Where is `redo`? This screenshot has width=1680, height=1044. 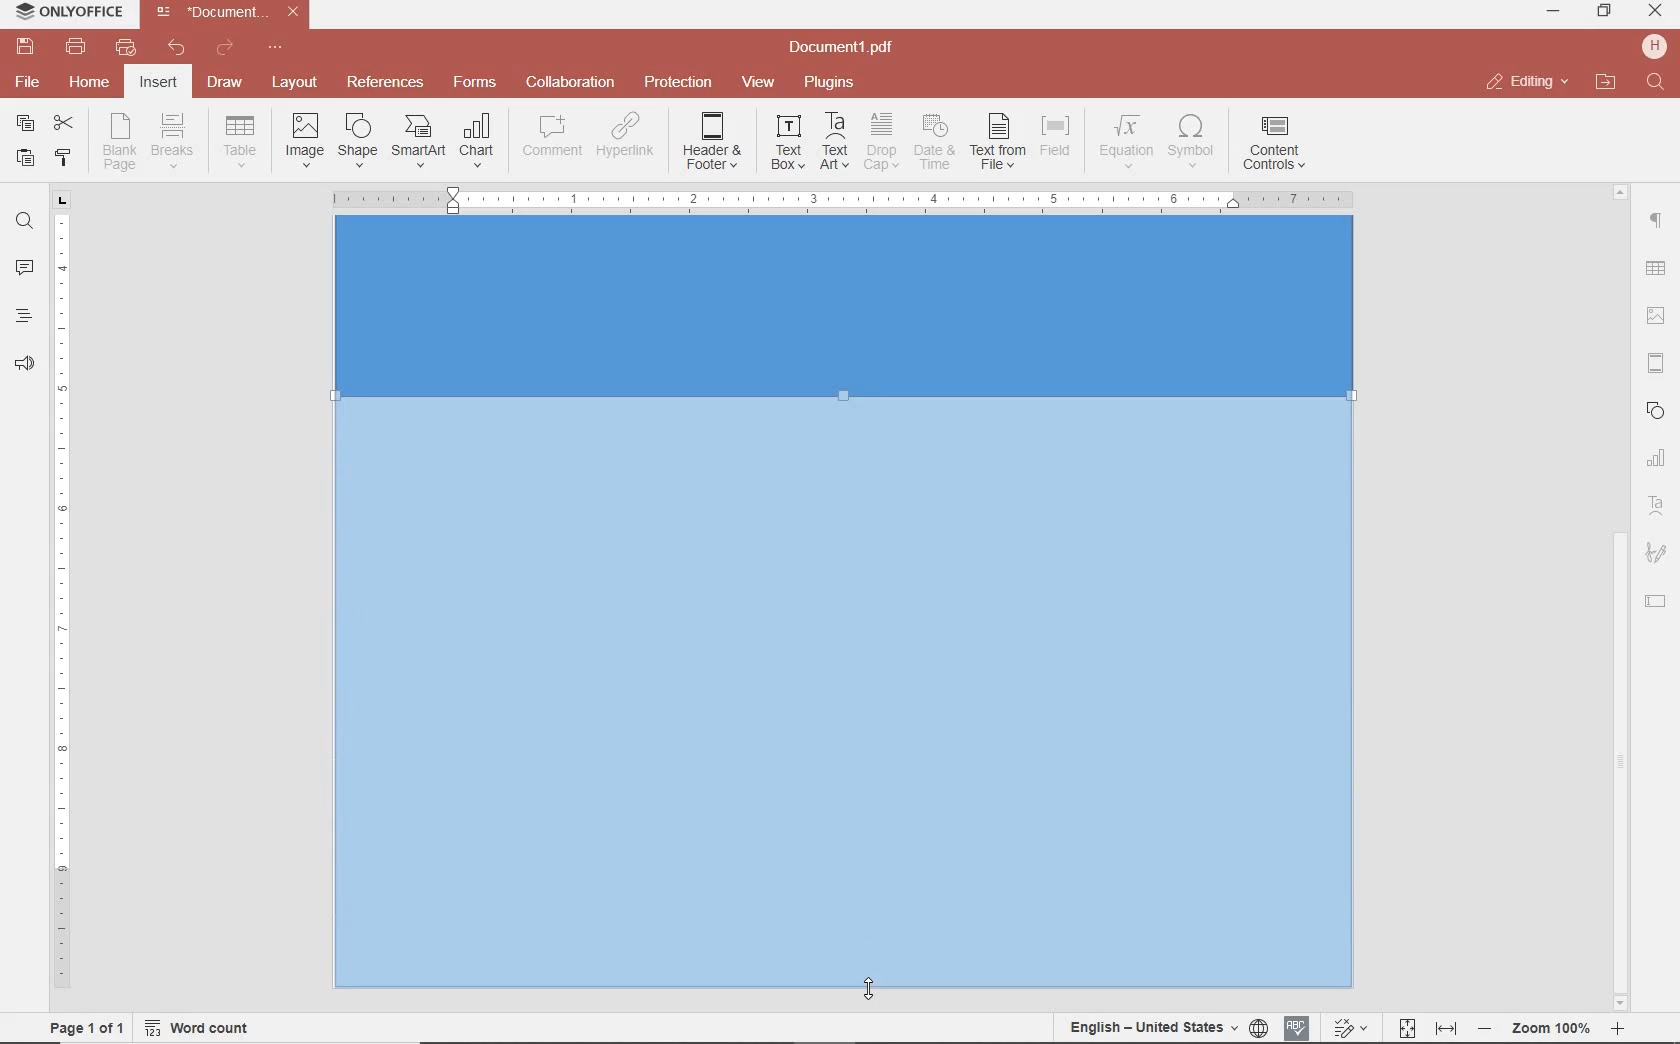
redo is located at coordinates (223, 51).